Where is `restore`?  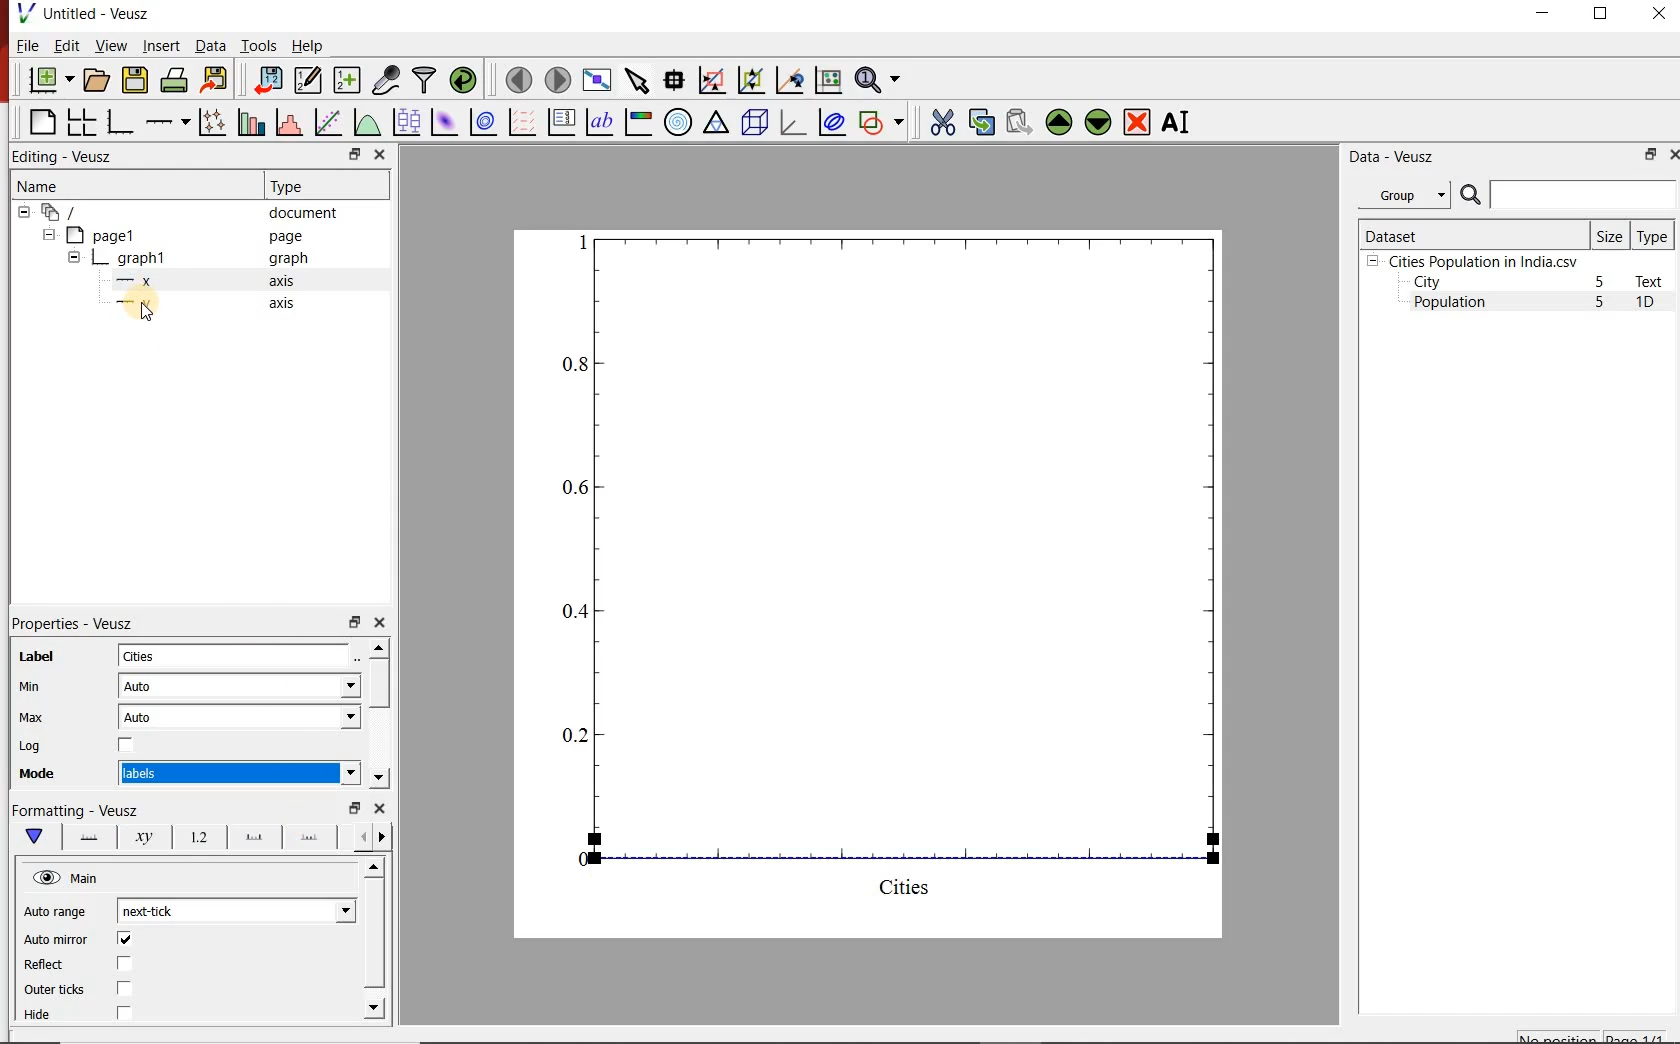 restore is located at coordinates (1651, 154).